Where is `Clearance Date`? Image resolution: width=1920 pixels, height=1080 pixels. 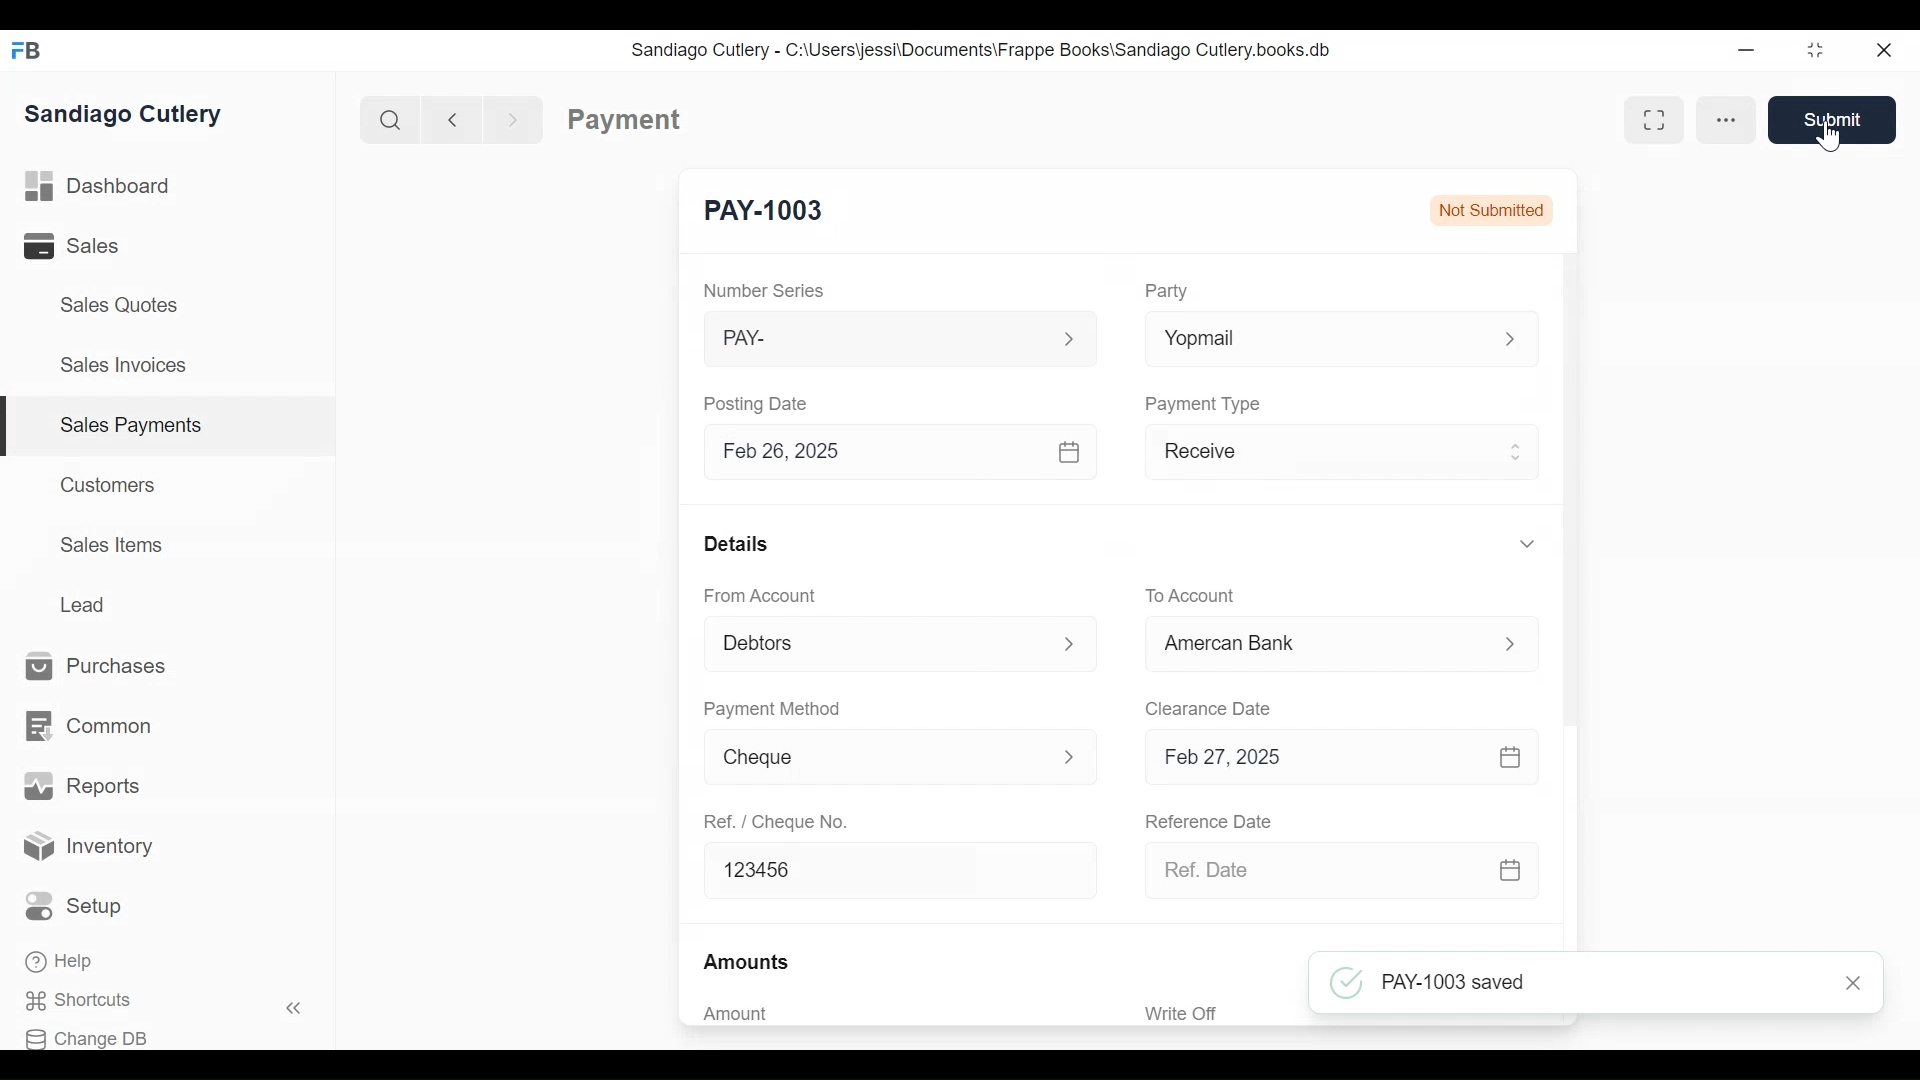
Clearance Date is located at coordinates (1210, 706).